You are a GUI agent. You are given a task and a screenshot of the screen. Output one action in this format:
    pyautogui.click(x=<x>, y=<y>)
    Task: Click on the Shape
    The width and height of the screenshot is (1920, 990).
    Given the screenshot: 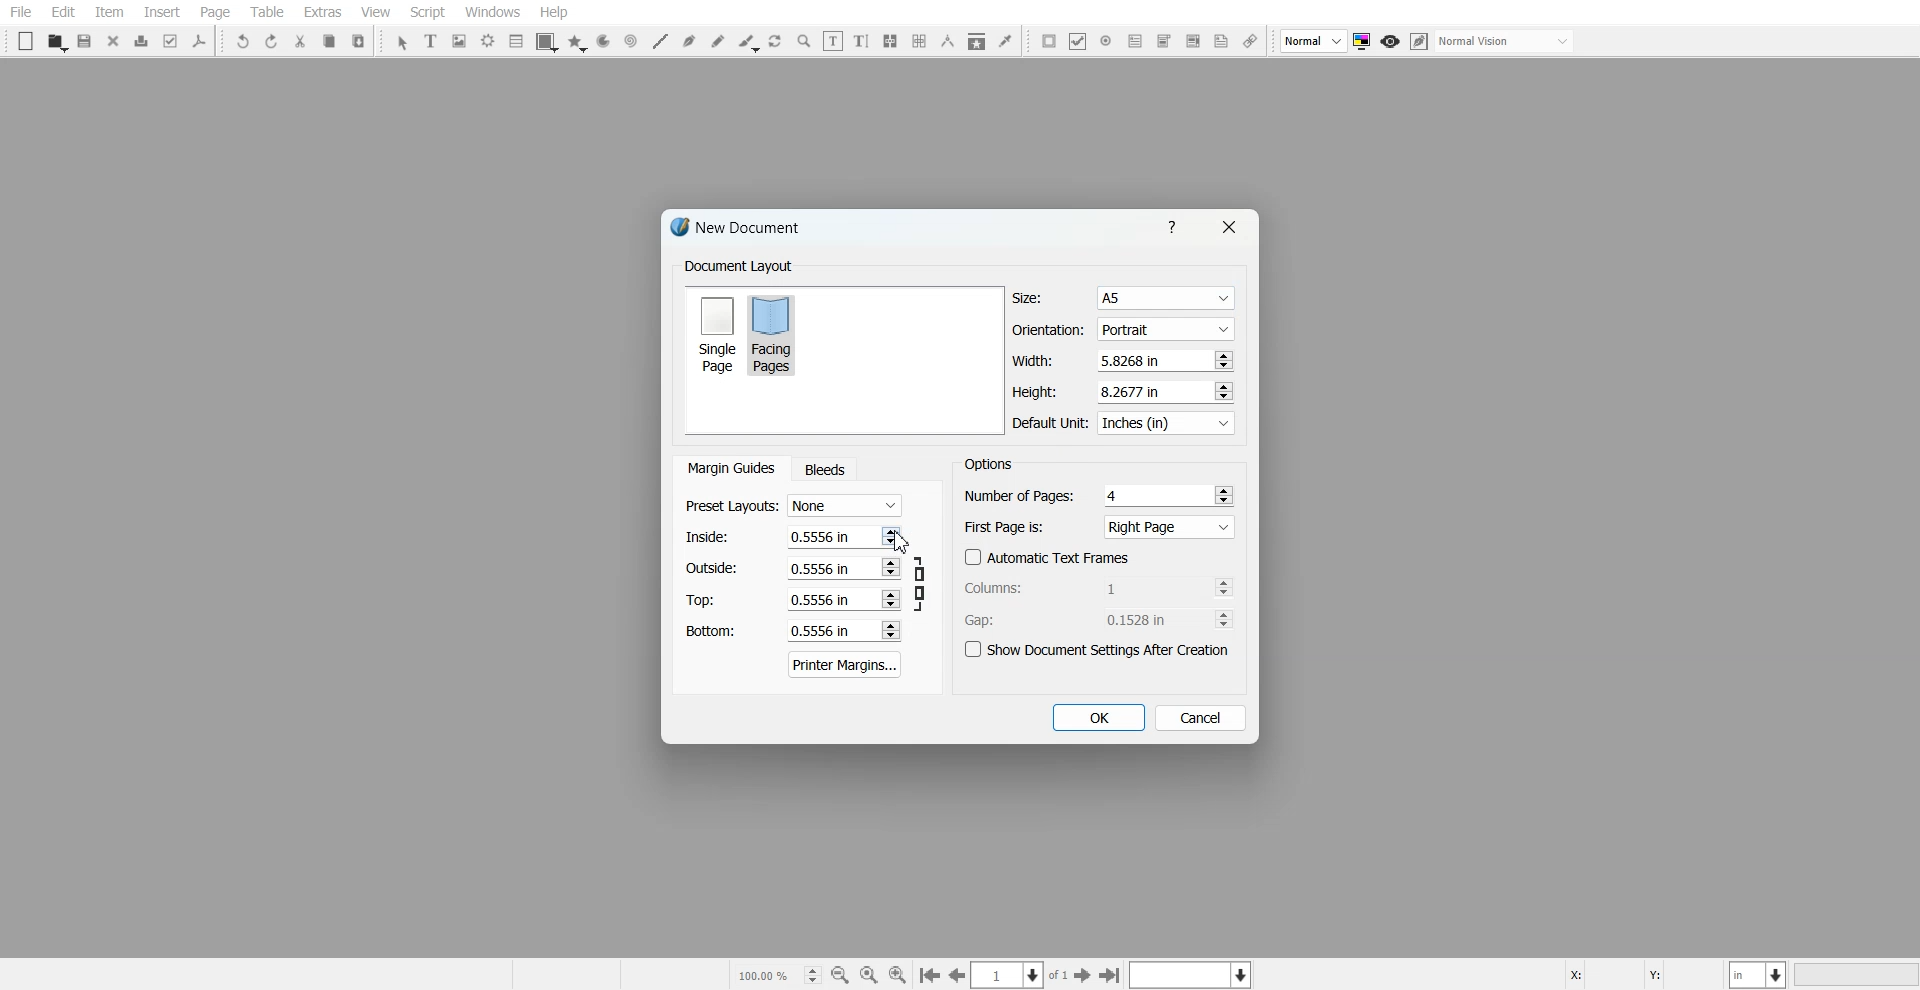 What is the action you would take?
    pyautogui.click(x=547, y=42)
    